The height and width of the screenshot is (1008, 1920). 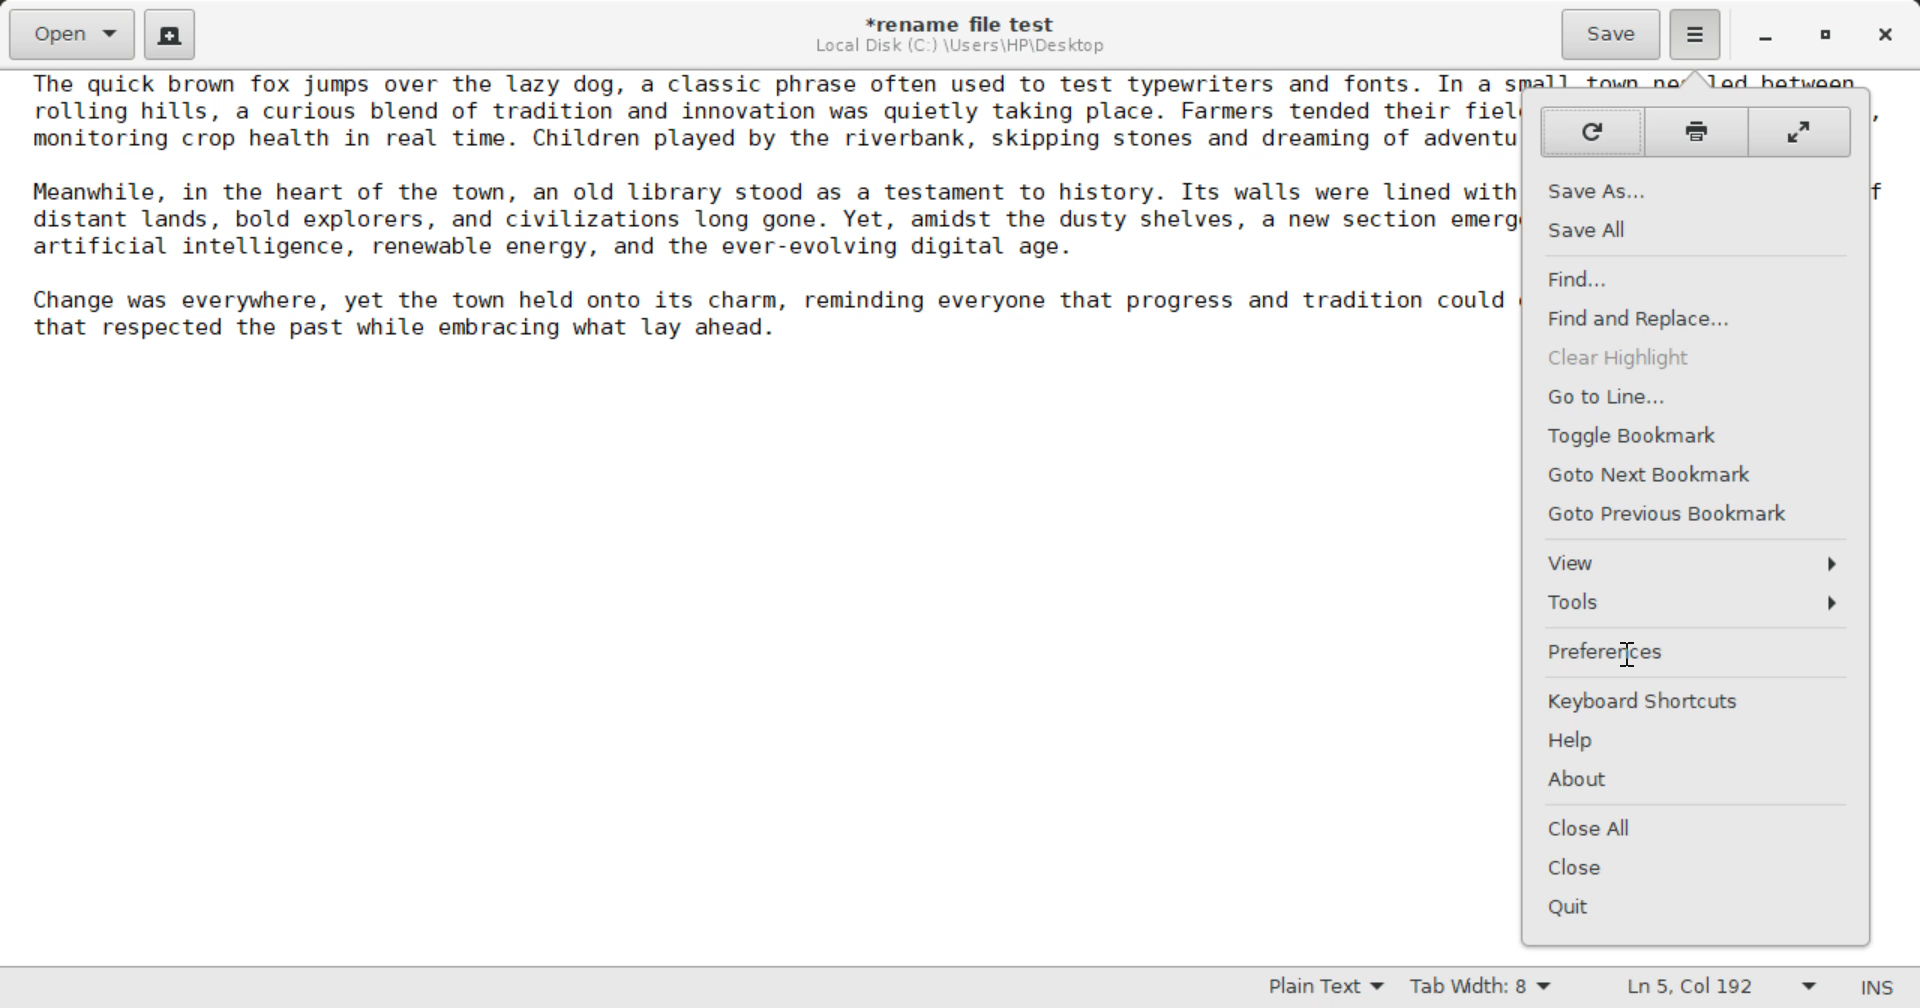 I want to click on File Location, so click(x=960, y=46).